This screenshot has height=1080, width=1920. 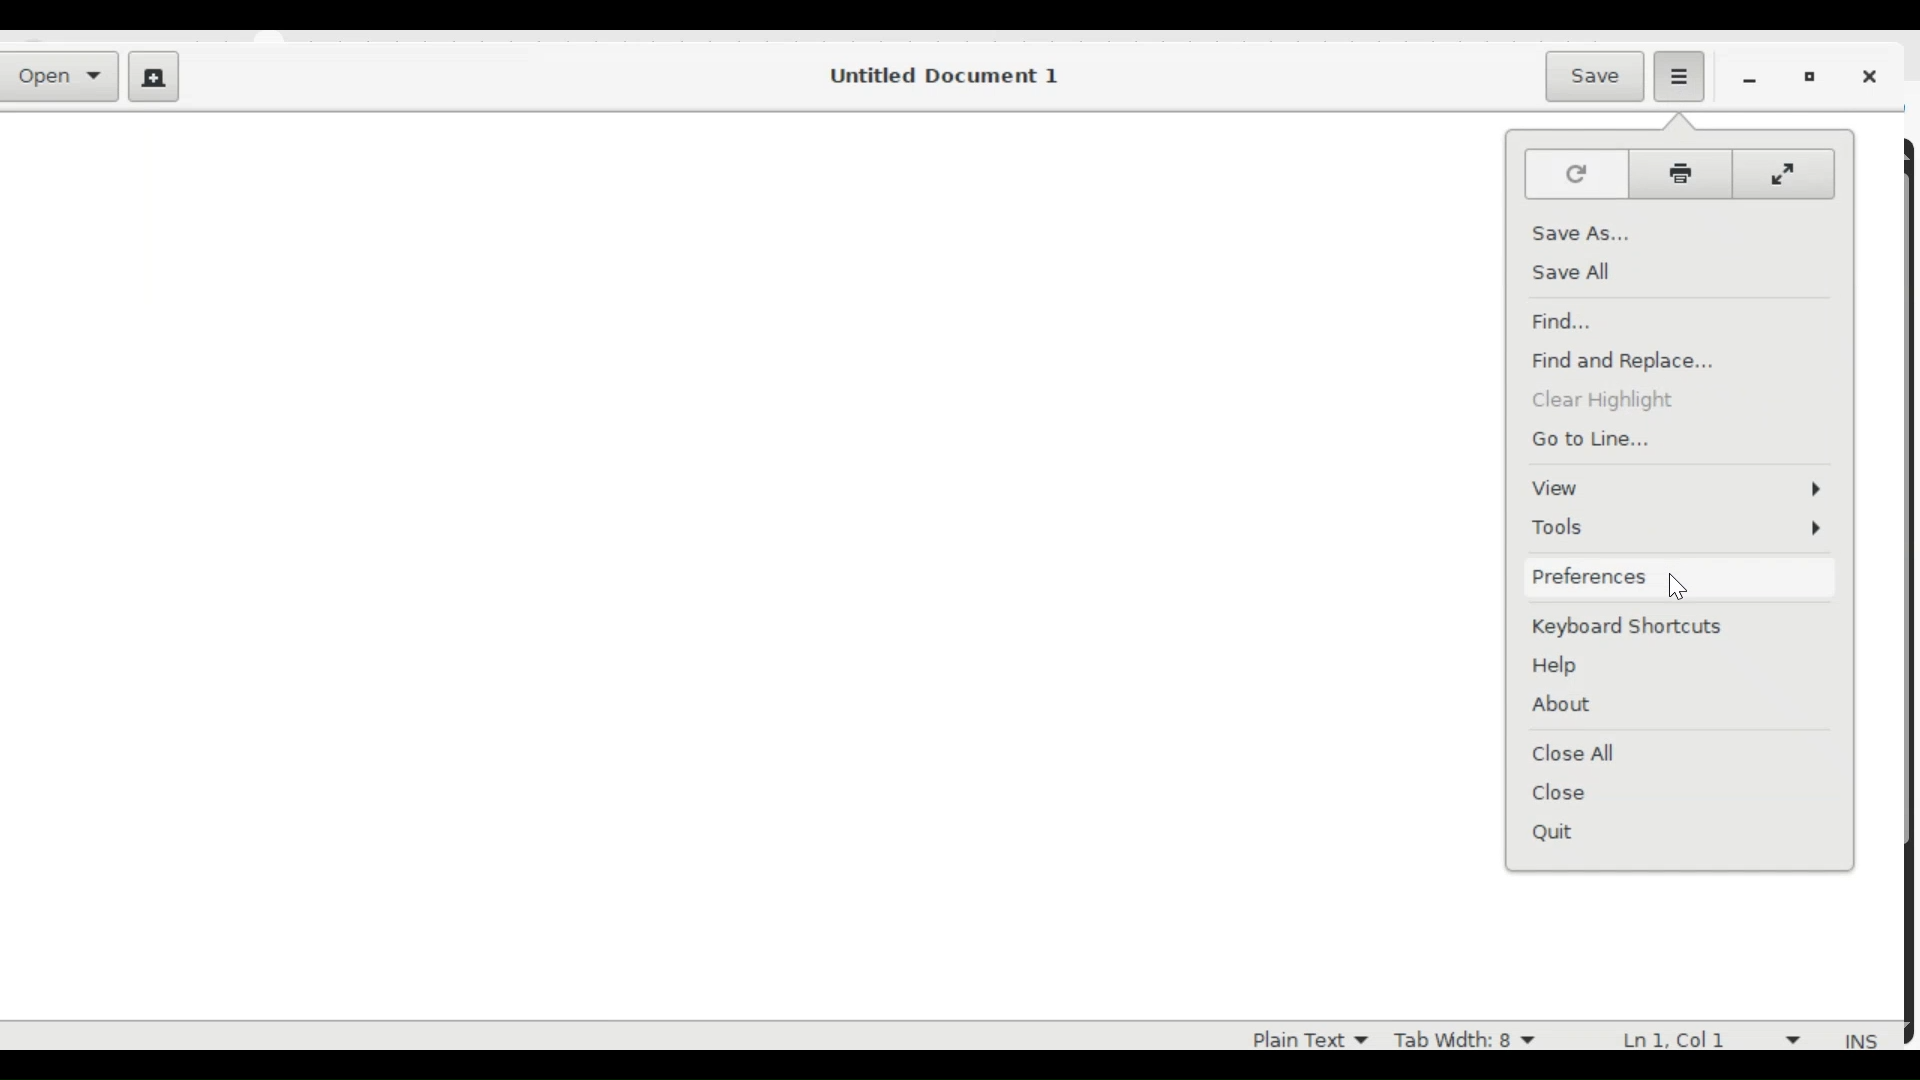 I want to click on cursor, so click(x=1686, y=586).